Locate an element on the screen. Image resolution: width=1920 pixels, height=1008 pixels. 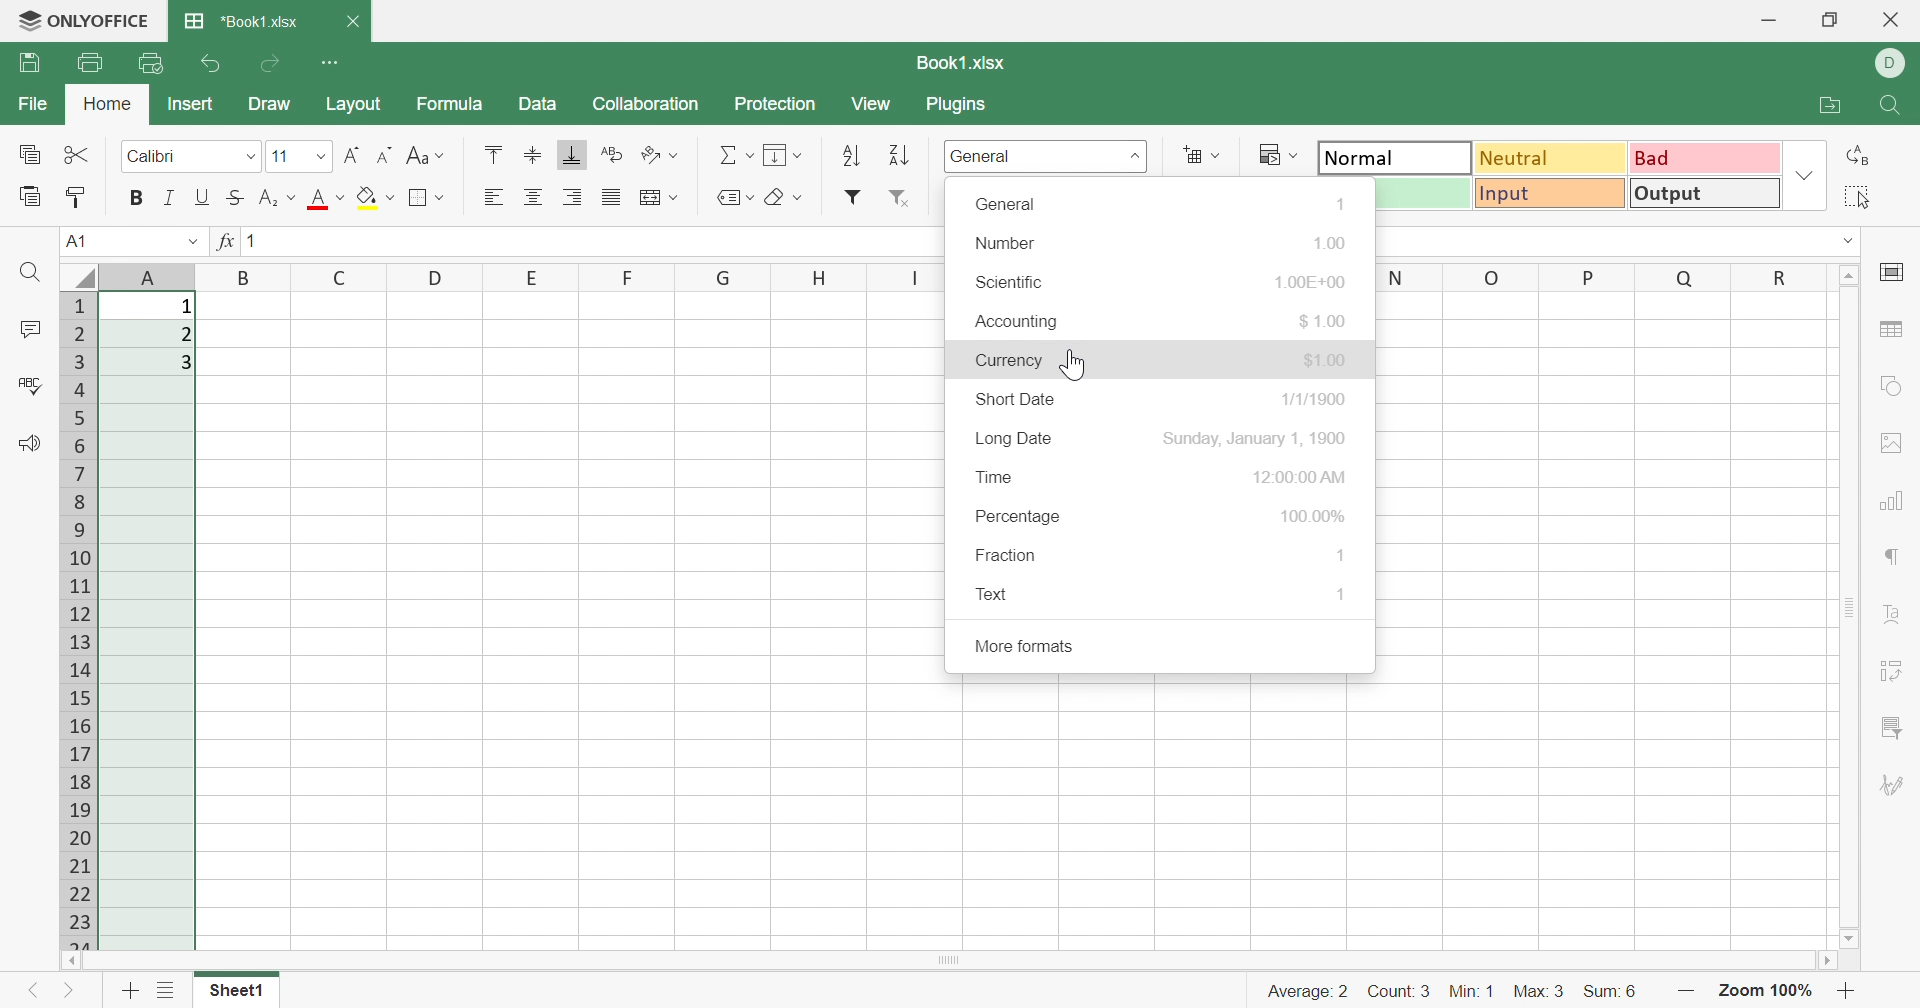
Chart settings is located at coordinates (1893, 504).